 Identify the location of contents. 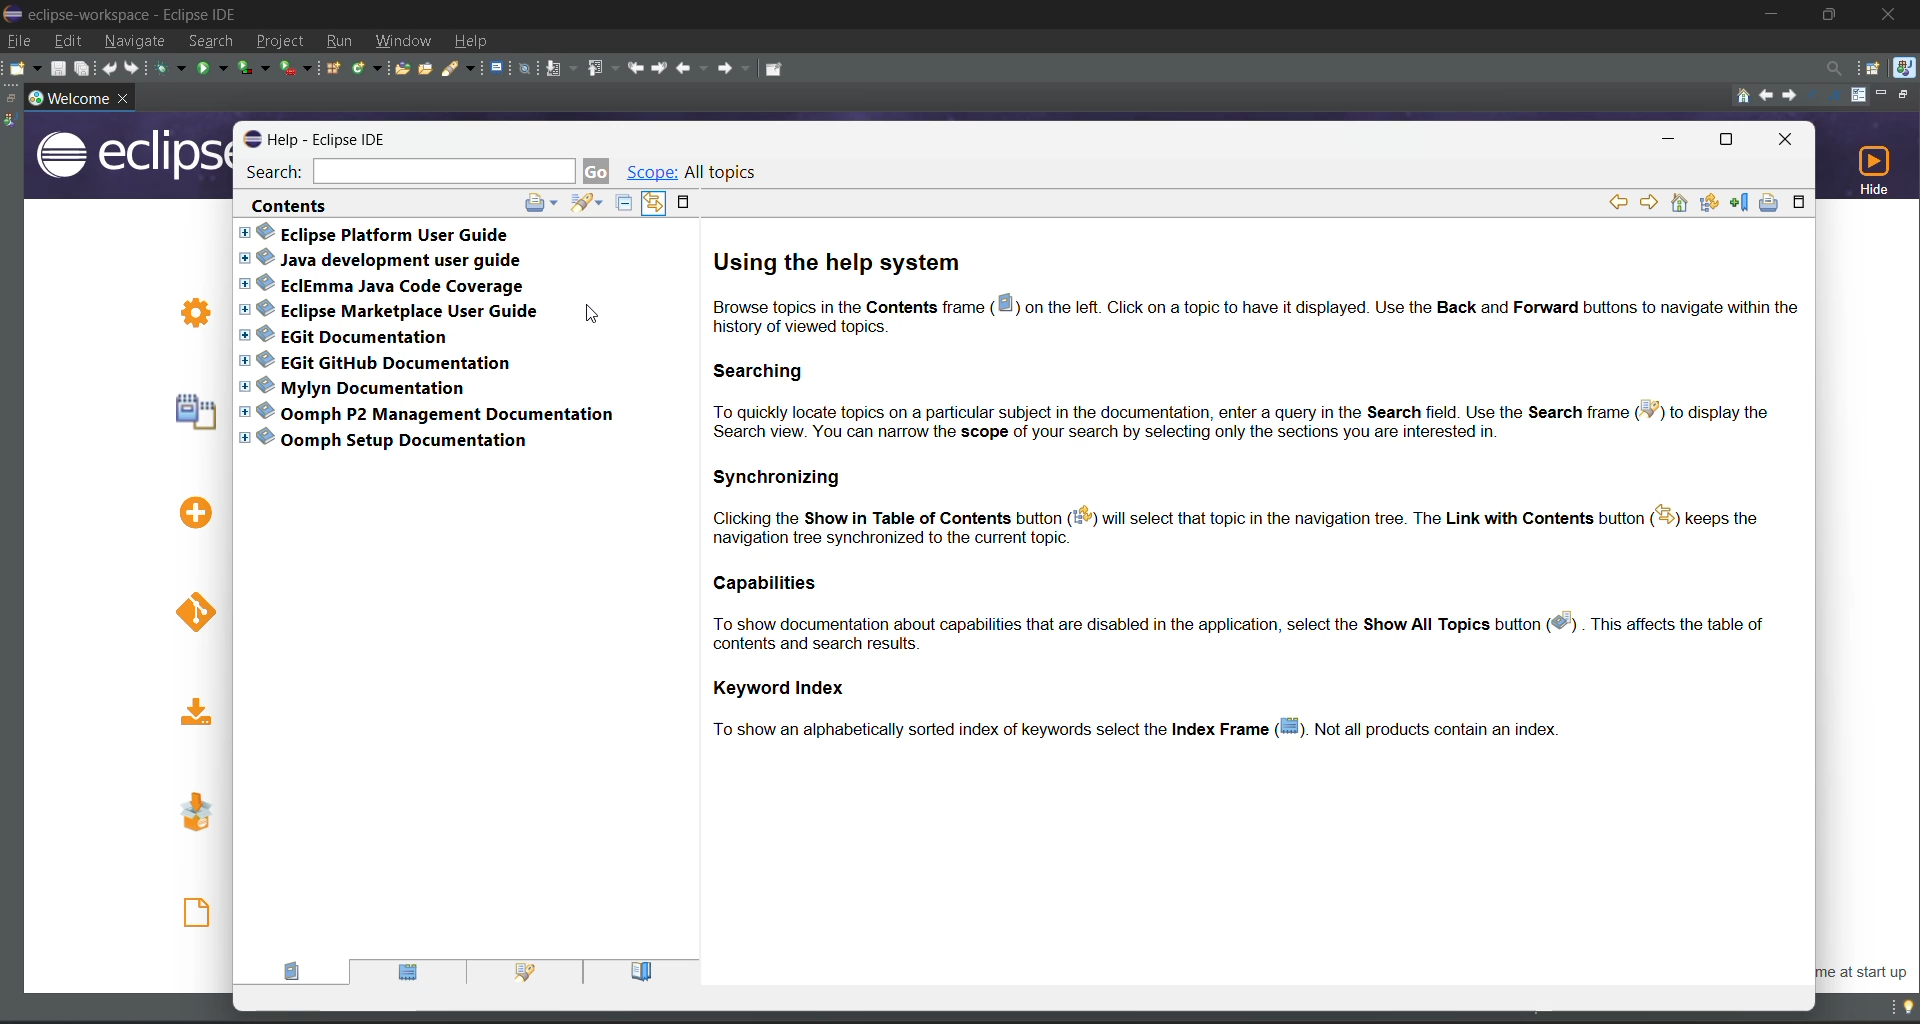
(306, 205).